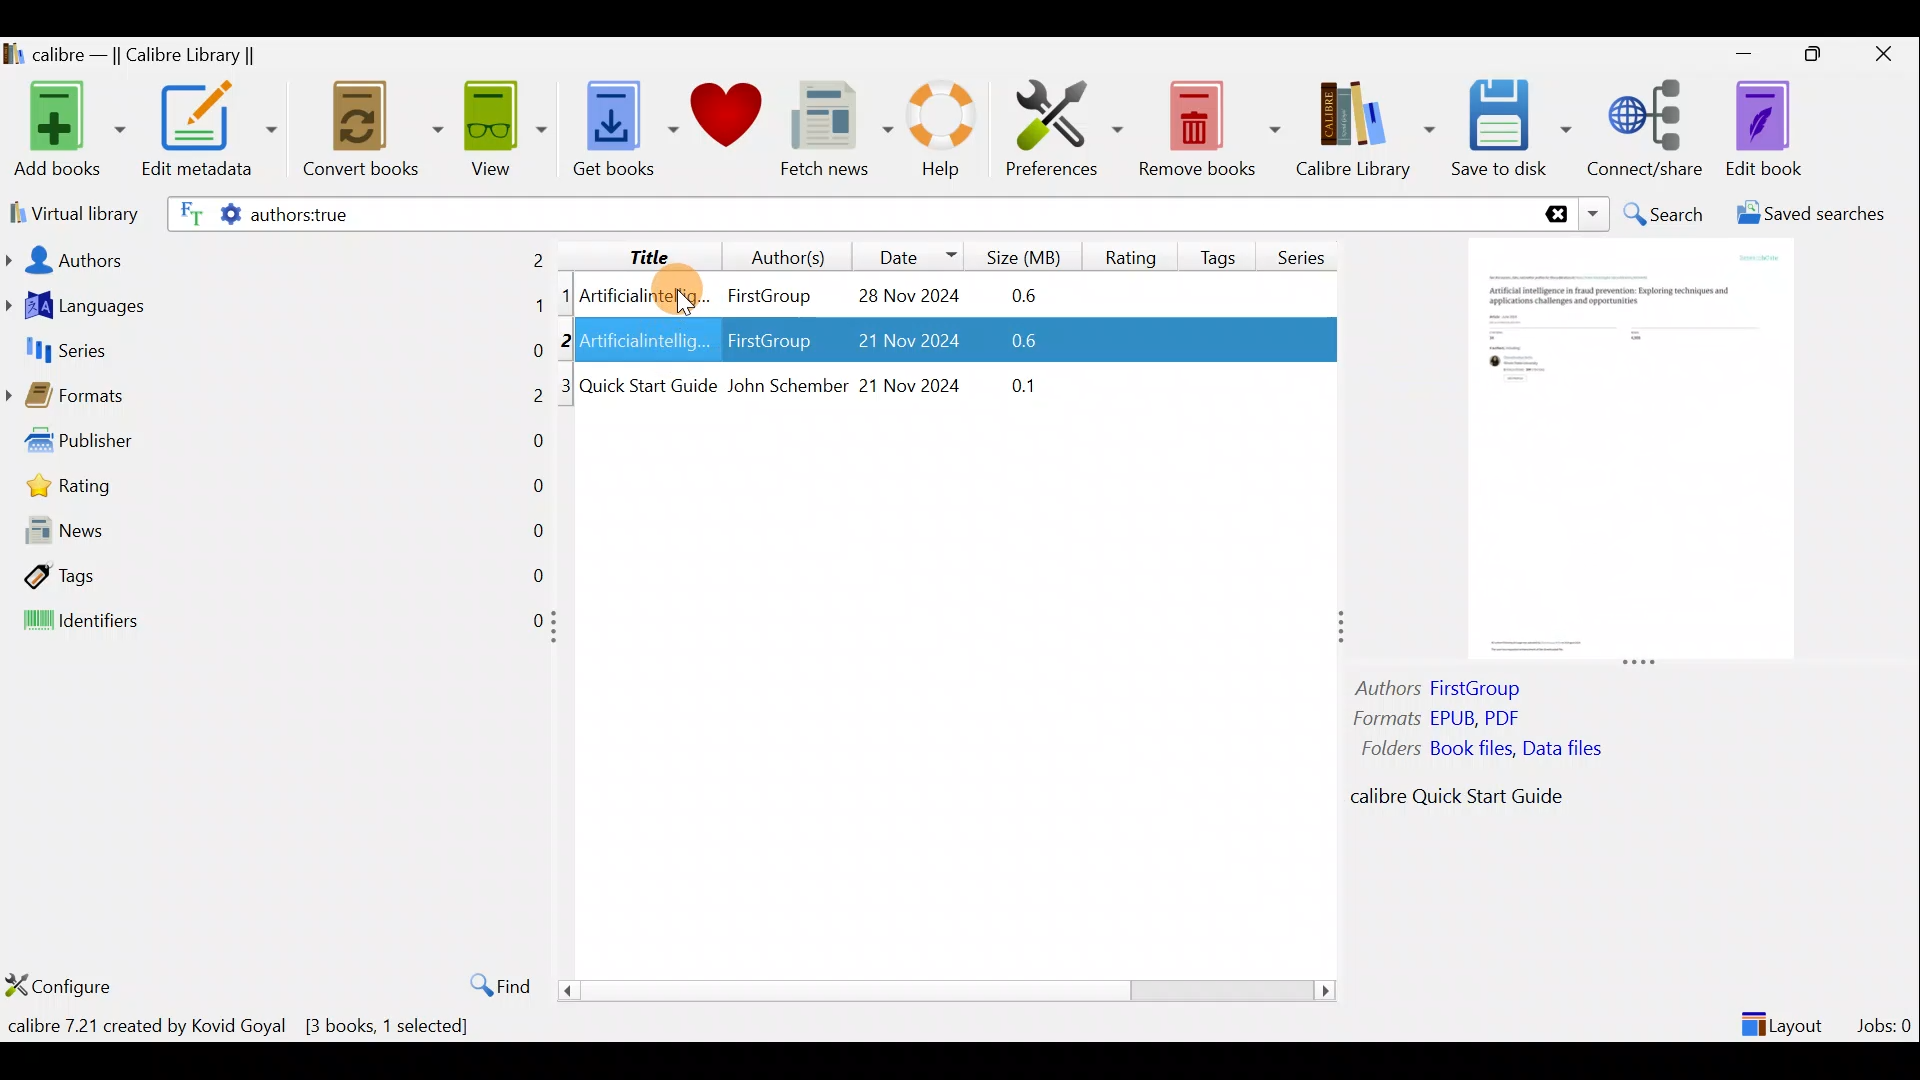 The image size is (1920, 1080). What do you see at coordinates (373, 130) in the screenshot?
I see `Convert books` at bounding box center [373, 130].